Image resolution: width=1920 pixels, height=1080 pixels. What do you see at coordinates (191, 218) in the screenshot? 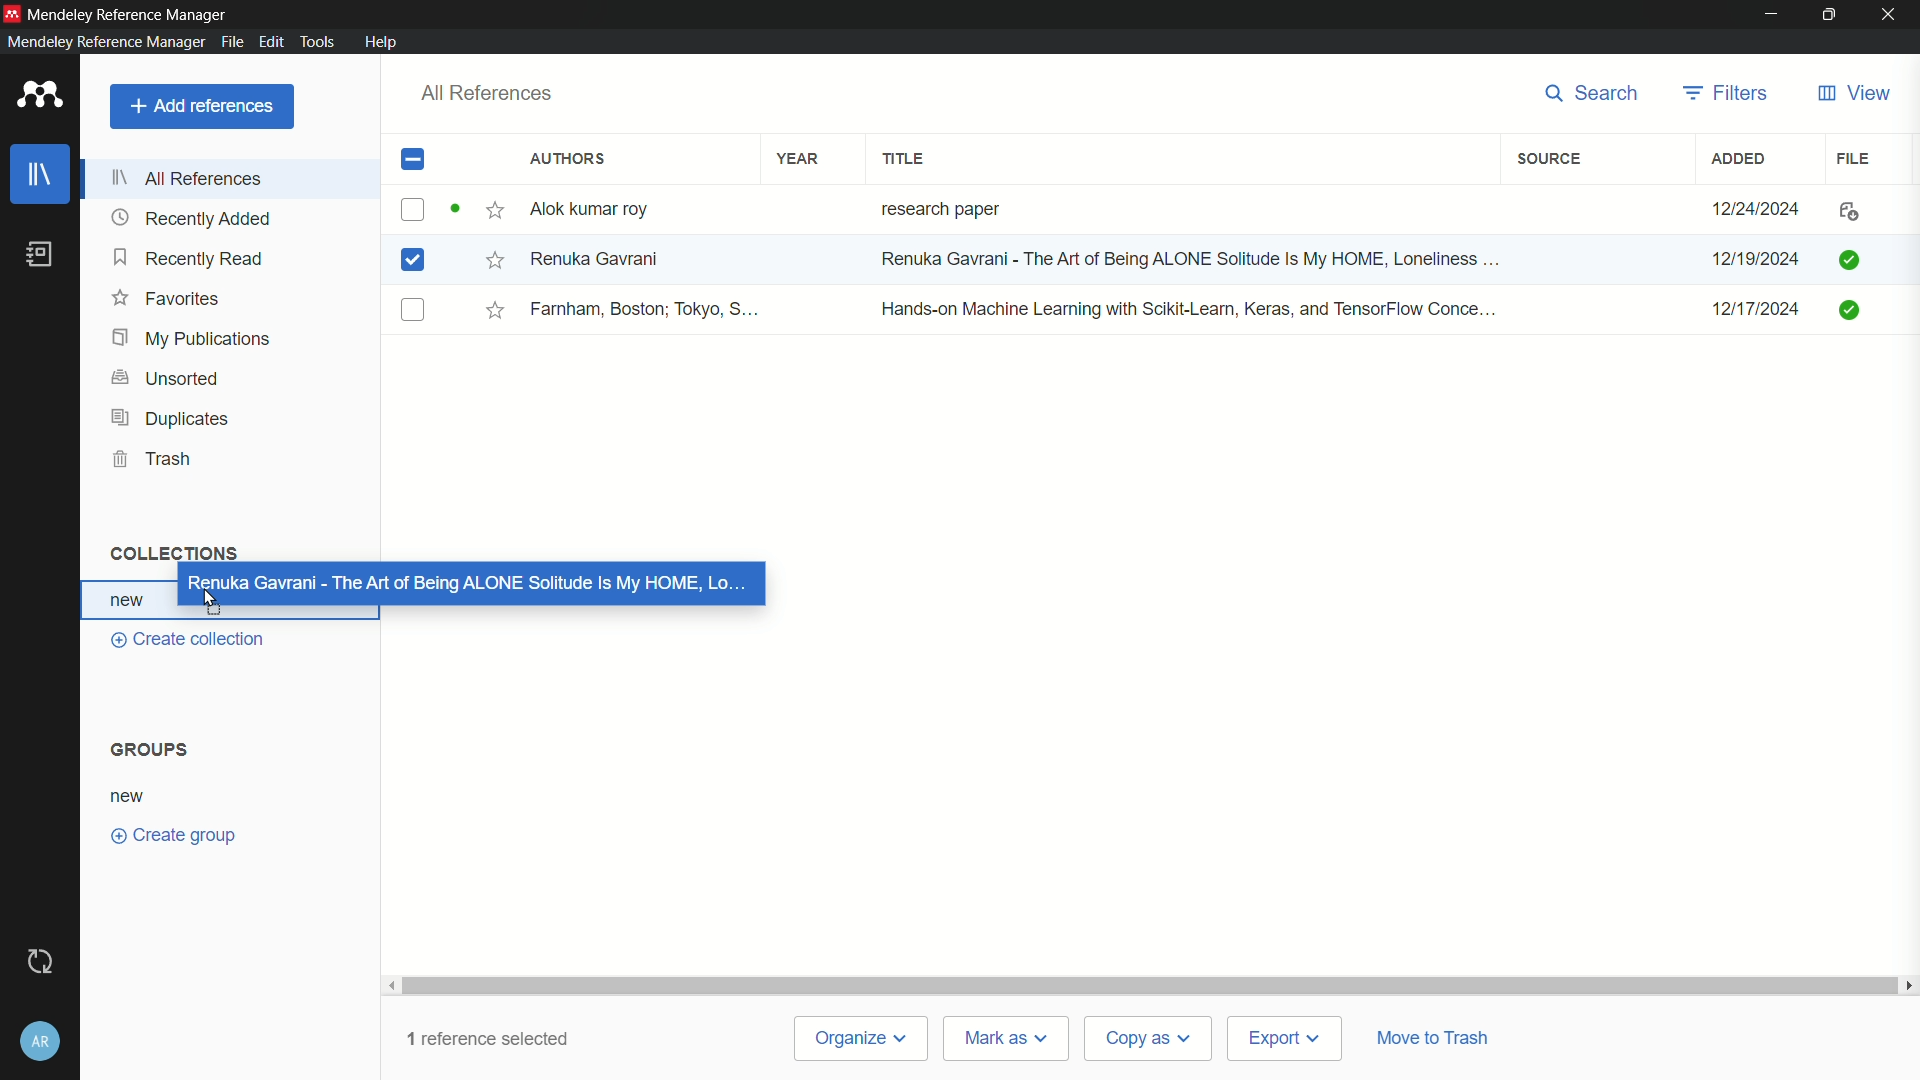
I see `recently added` at bounding box center [191, 218].